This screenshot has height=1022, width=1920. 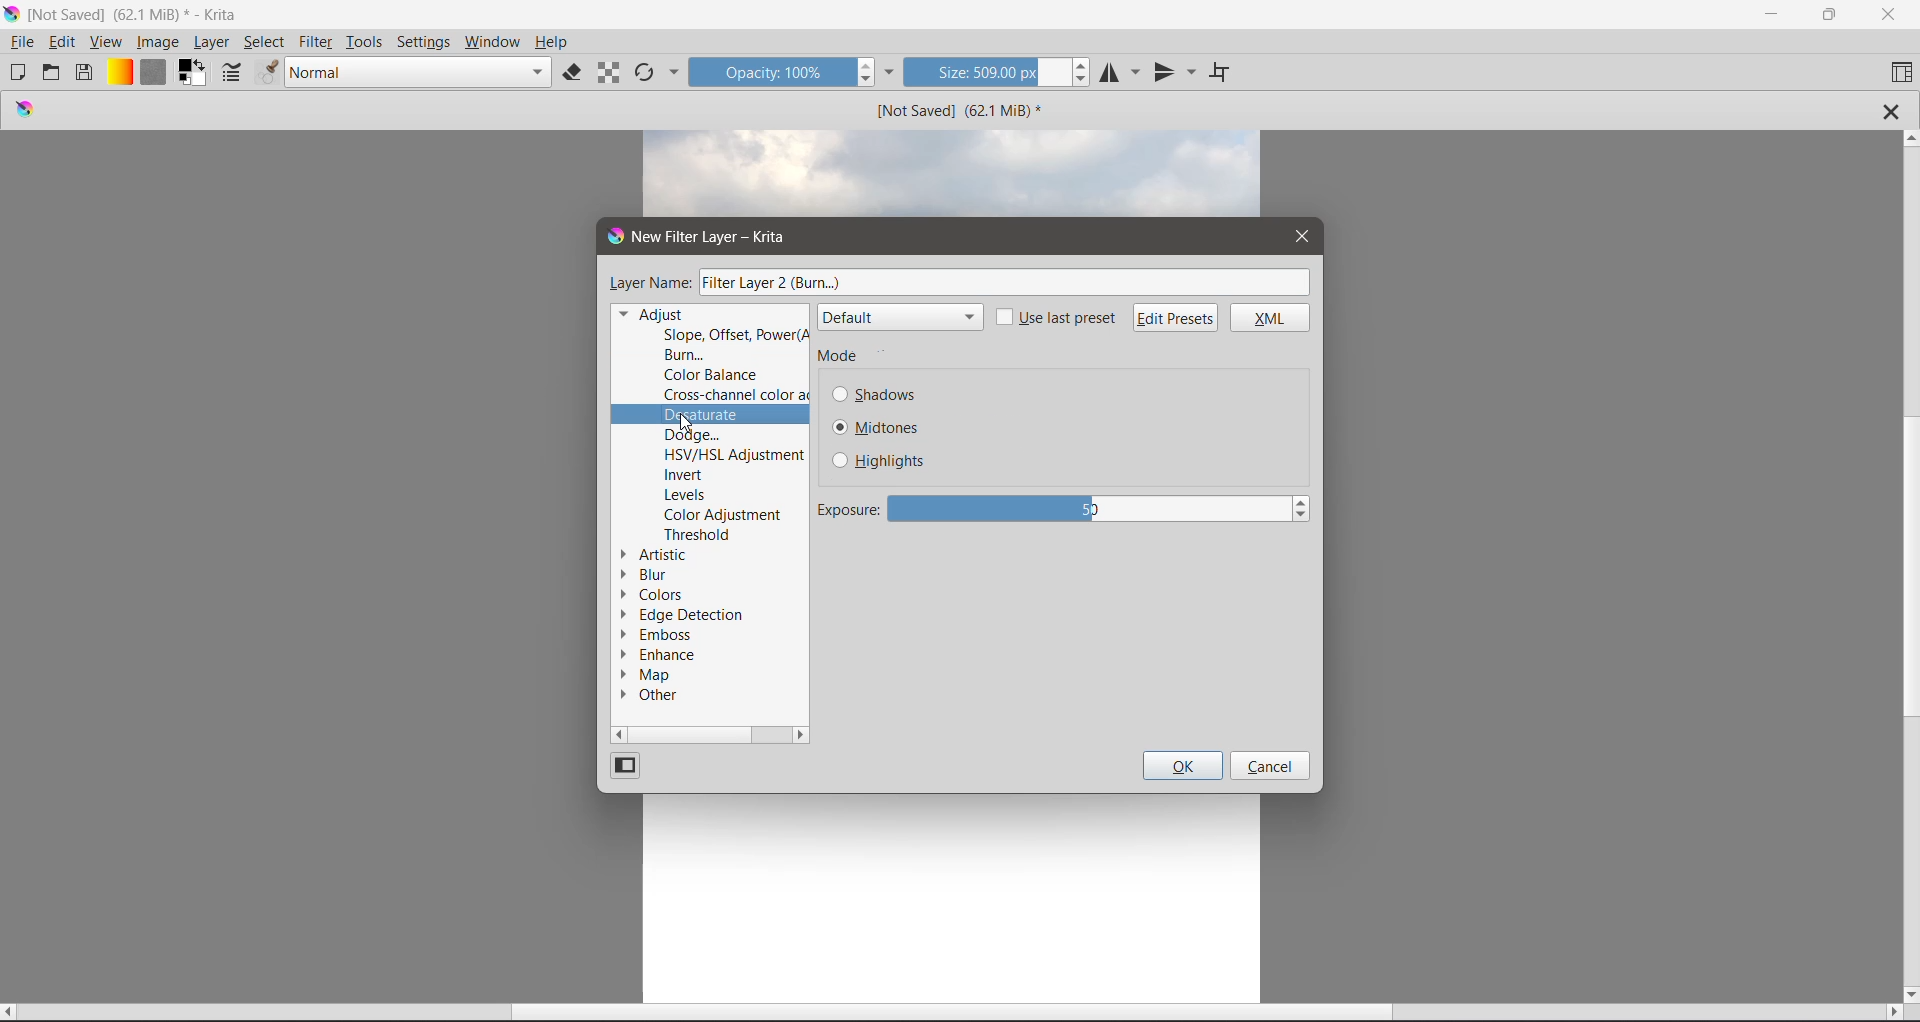 I want to click on Opacity, so click(x=770, y=74).